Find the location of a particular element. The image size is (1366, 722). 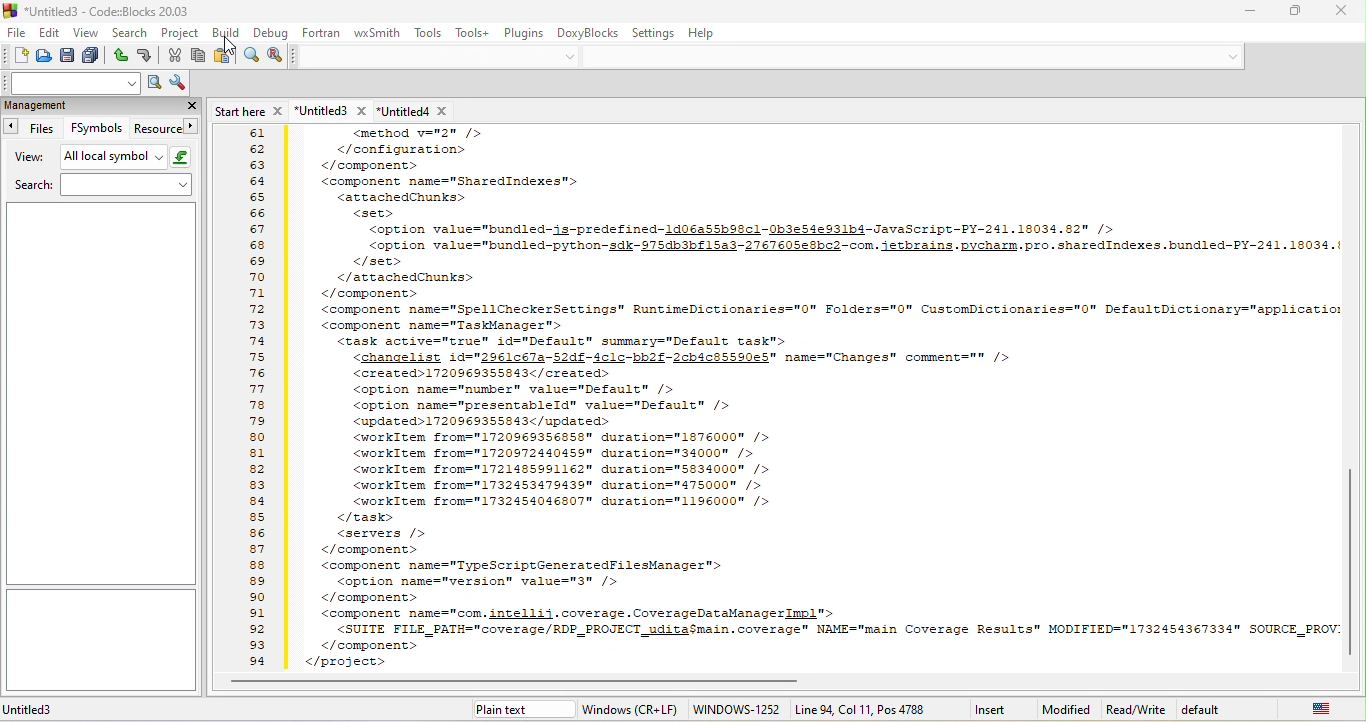

cut is located at coordinates (176, 57).